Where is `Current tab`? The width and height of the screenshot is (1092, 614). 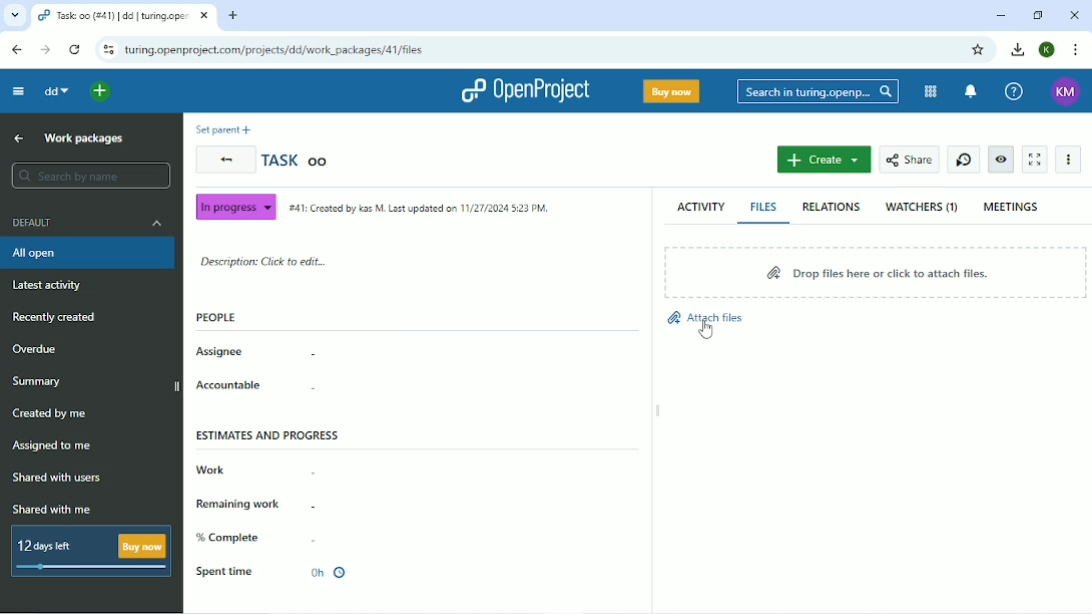 Current tab is located at coordinates (124, 17).